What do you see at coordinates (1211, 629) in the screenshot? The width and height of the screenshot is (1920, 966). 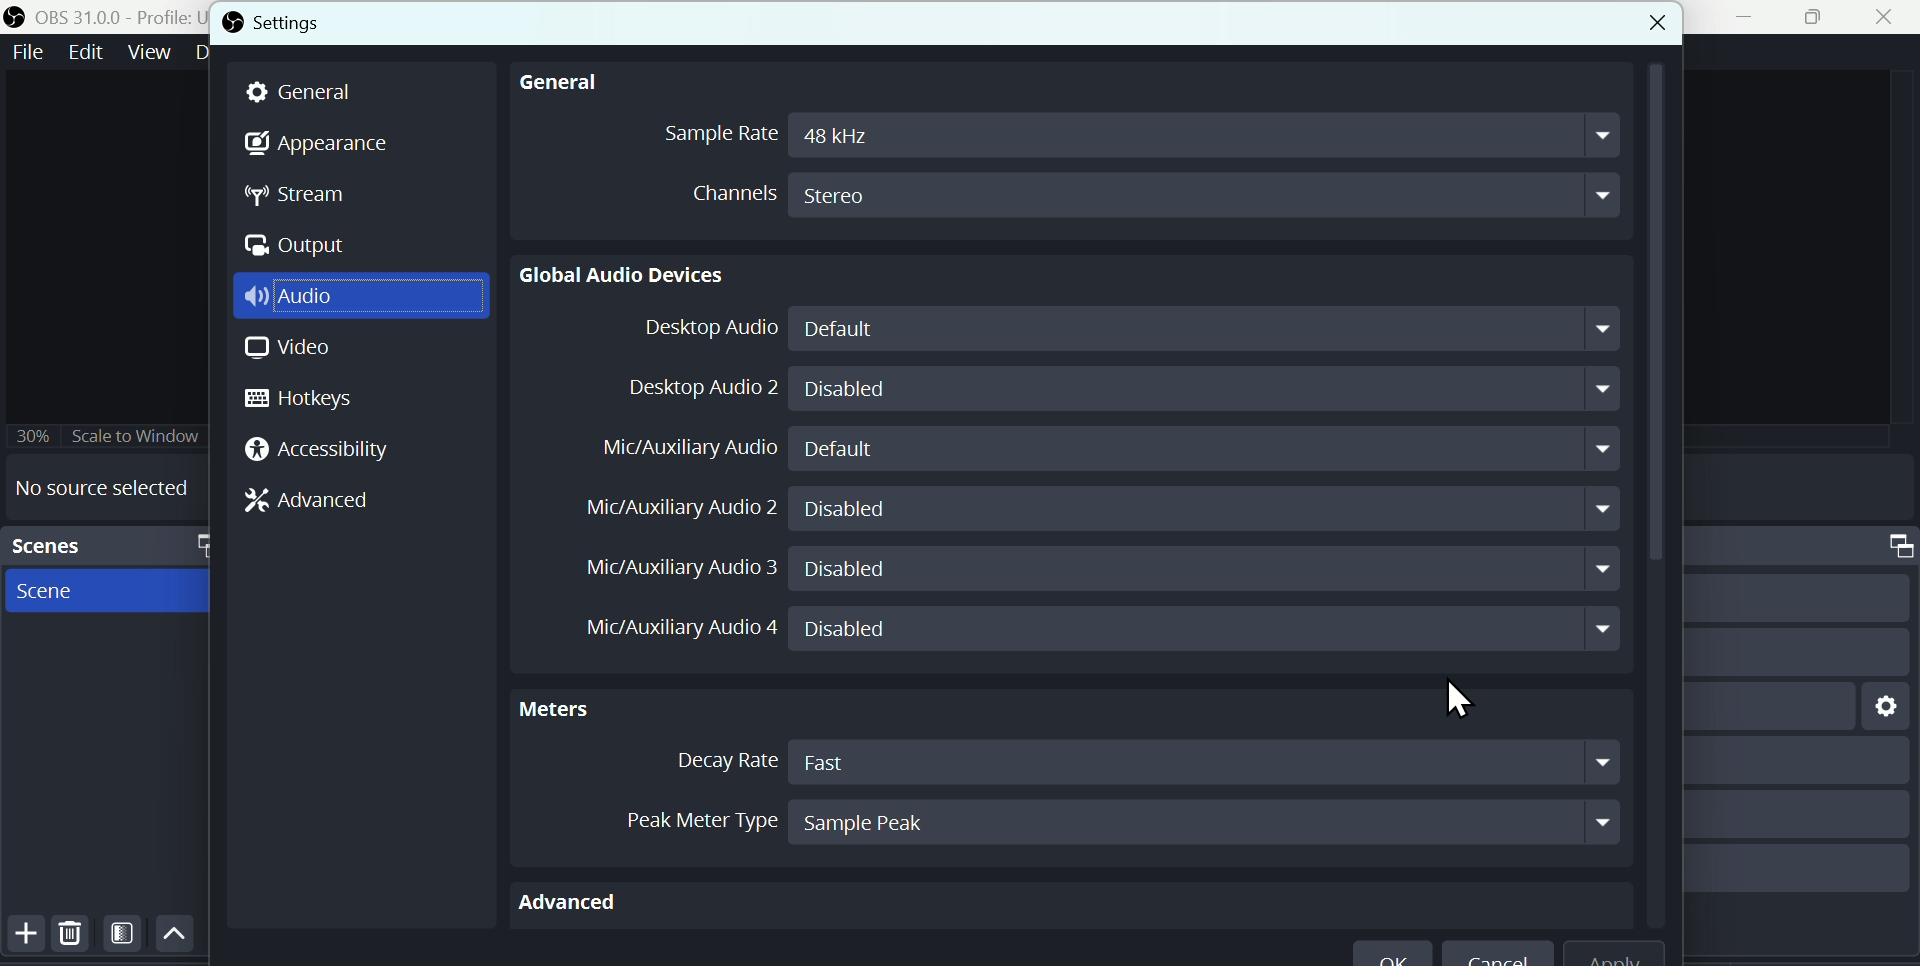 I see `Disabled` at bounding box center [1211, 629].